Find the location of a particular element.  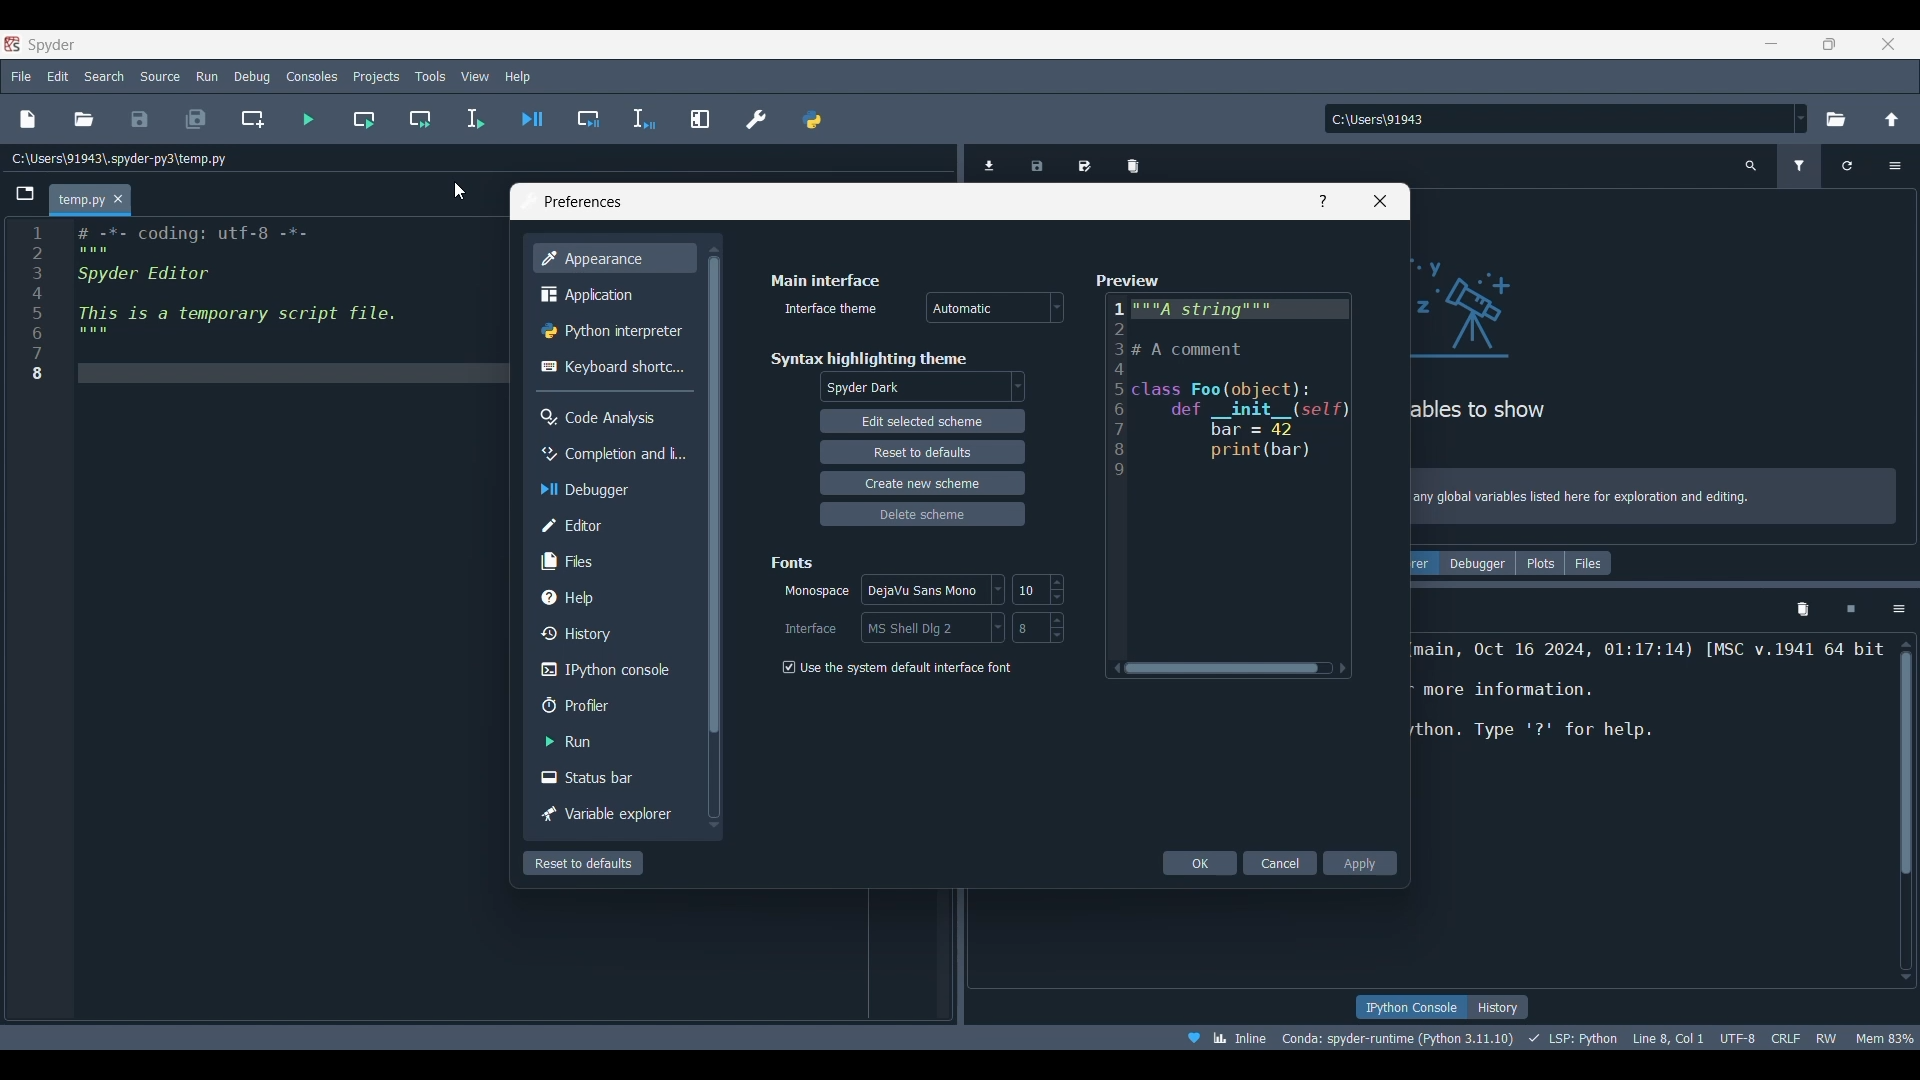

LSP: Python is located at coordinates (1569, 1039).